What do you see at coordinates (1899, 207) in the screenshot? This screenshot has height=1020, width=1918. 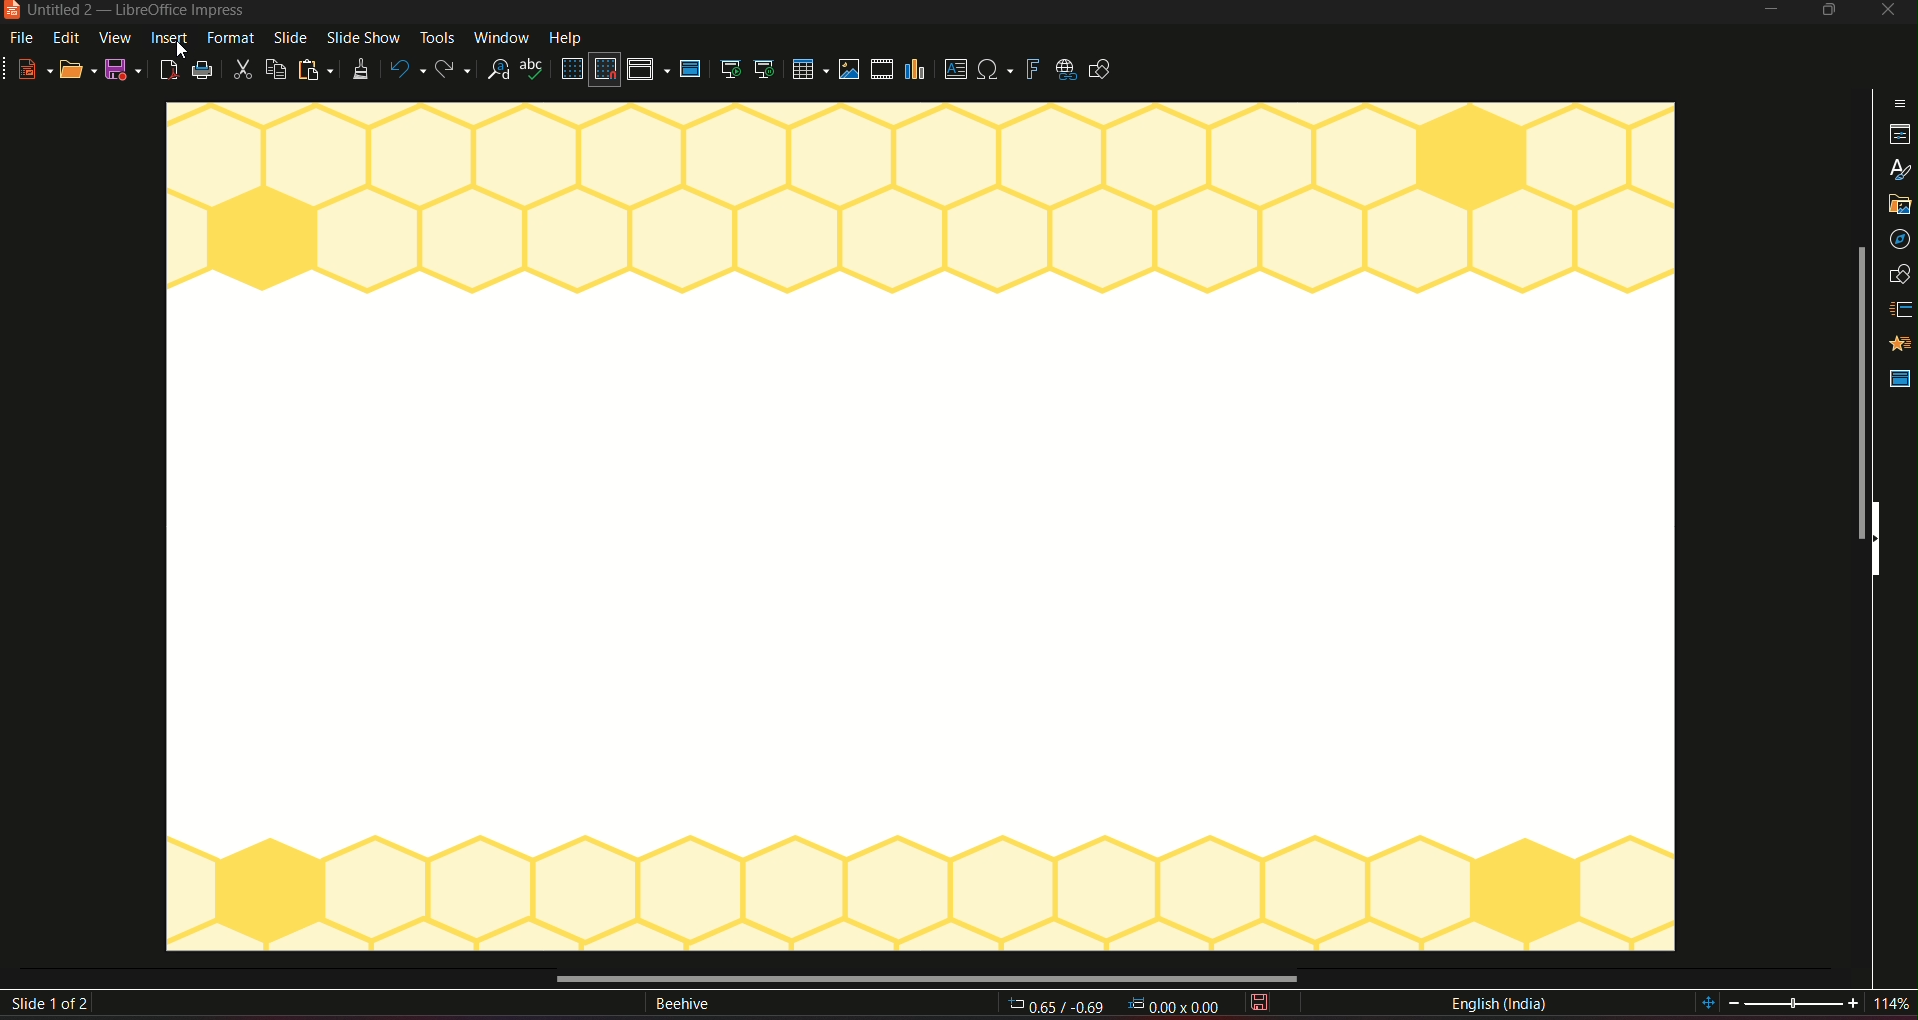 I see `gallery` at bounding box center [1899, 207].